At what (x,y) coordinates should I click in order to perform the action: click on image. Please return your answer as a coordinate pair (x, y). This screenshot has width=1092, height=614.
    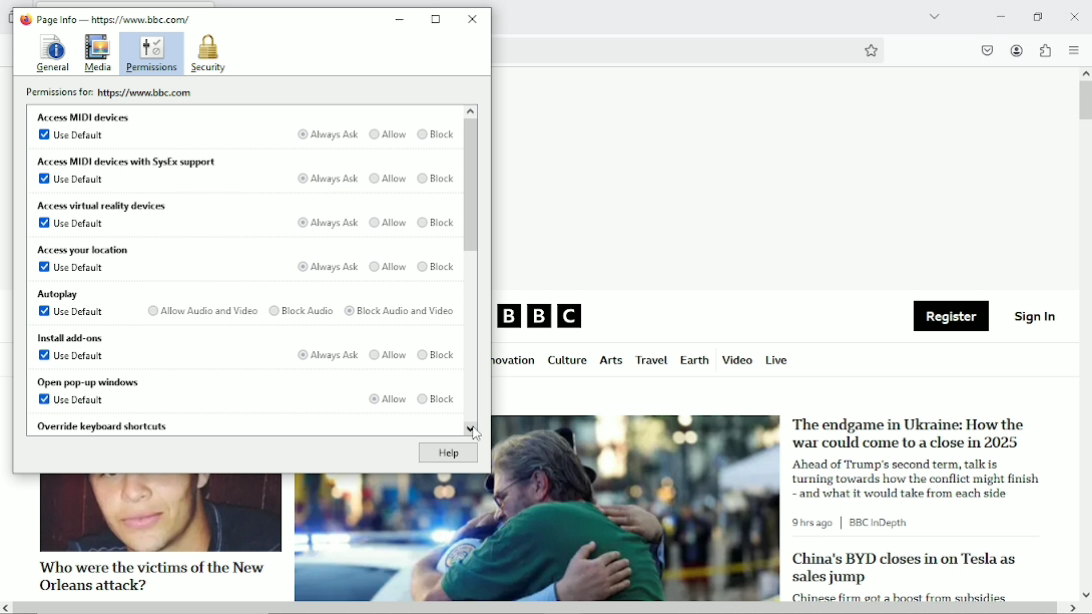
    Looking at the image, I should click on (159, 513).